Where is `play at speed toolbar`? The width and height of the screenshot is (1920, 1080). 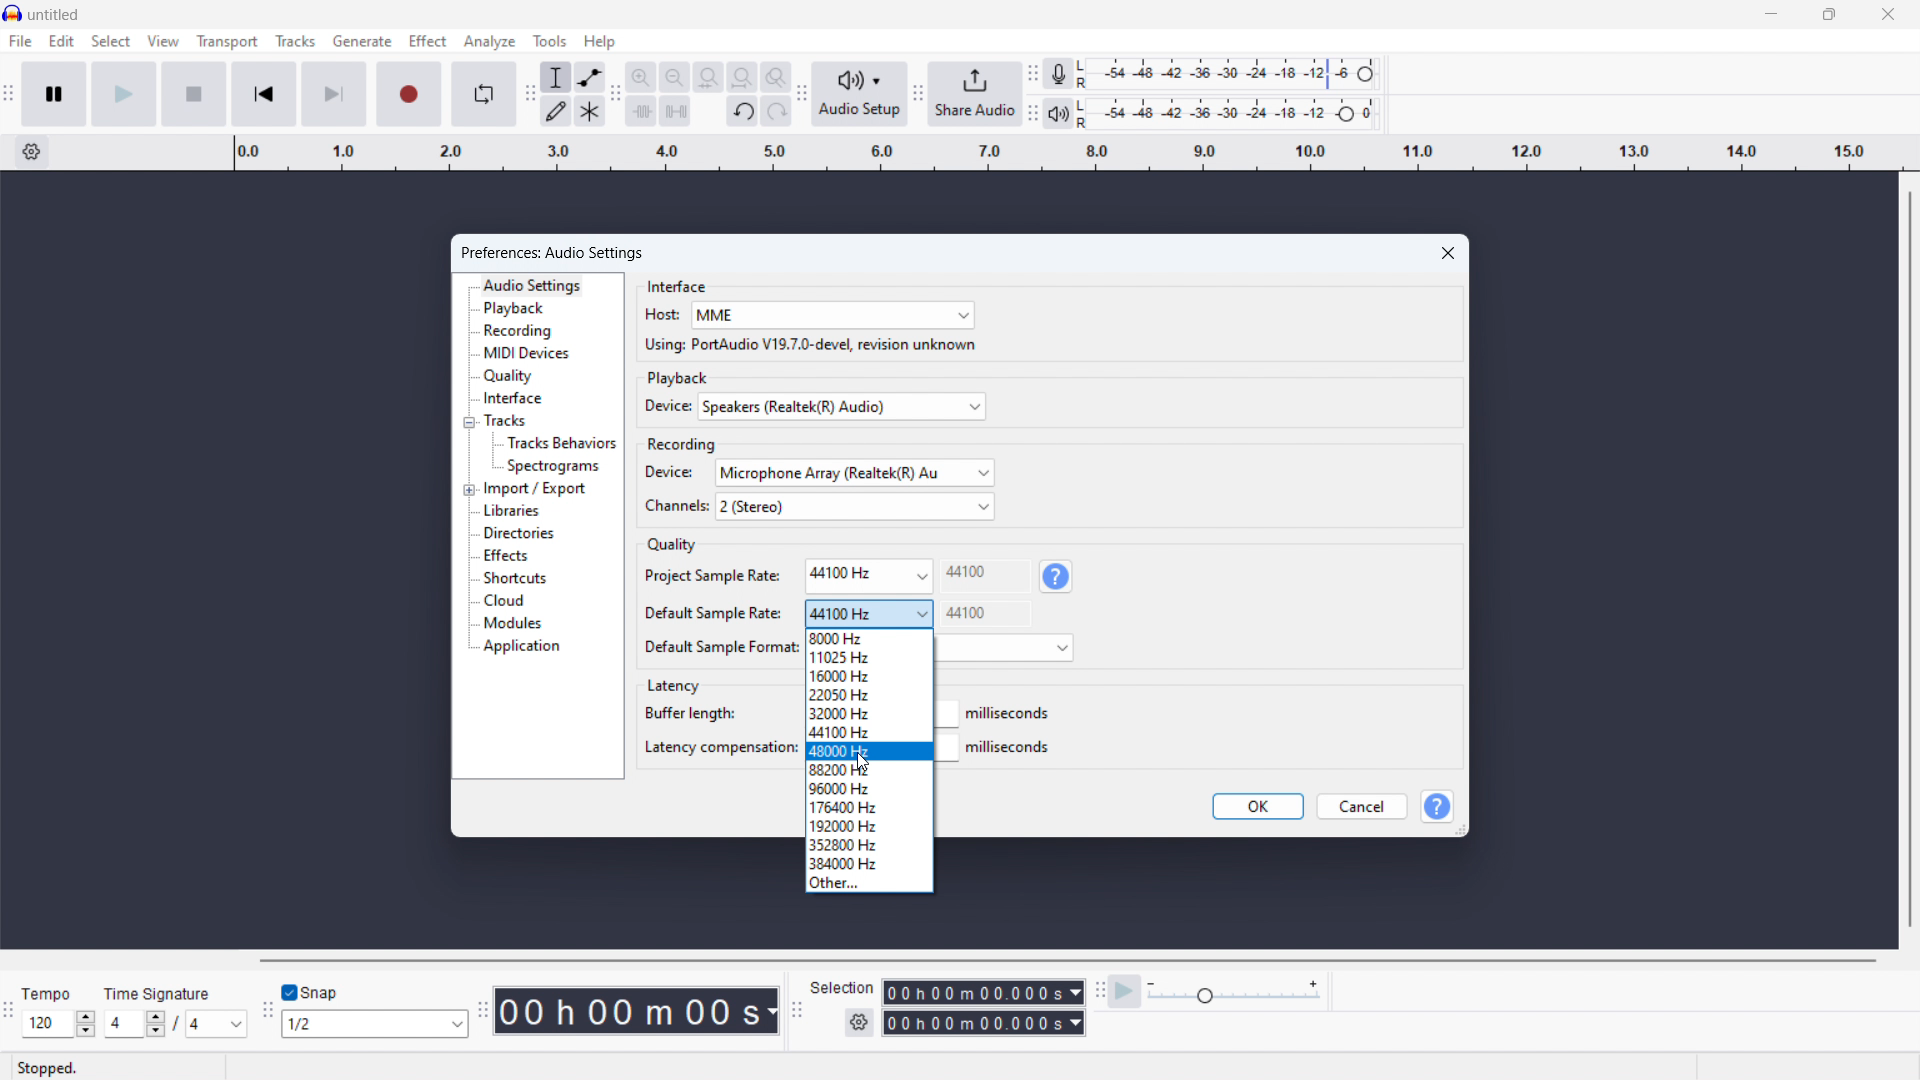
play at speed toolbar is located at coordinates (1099, 992).